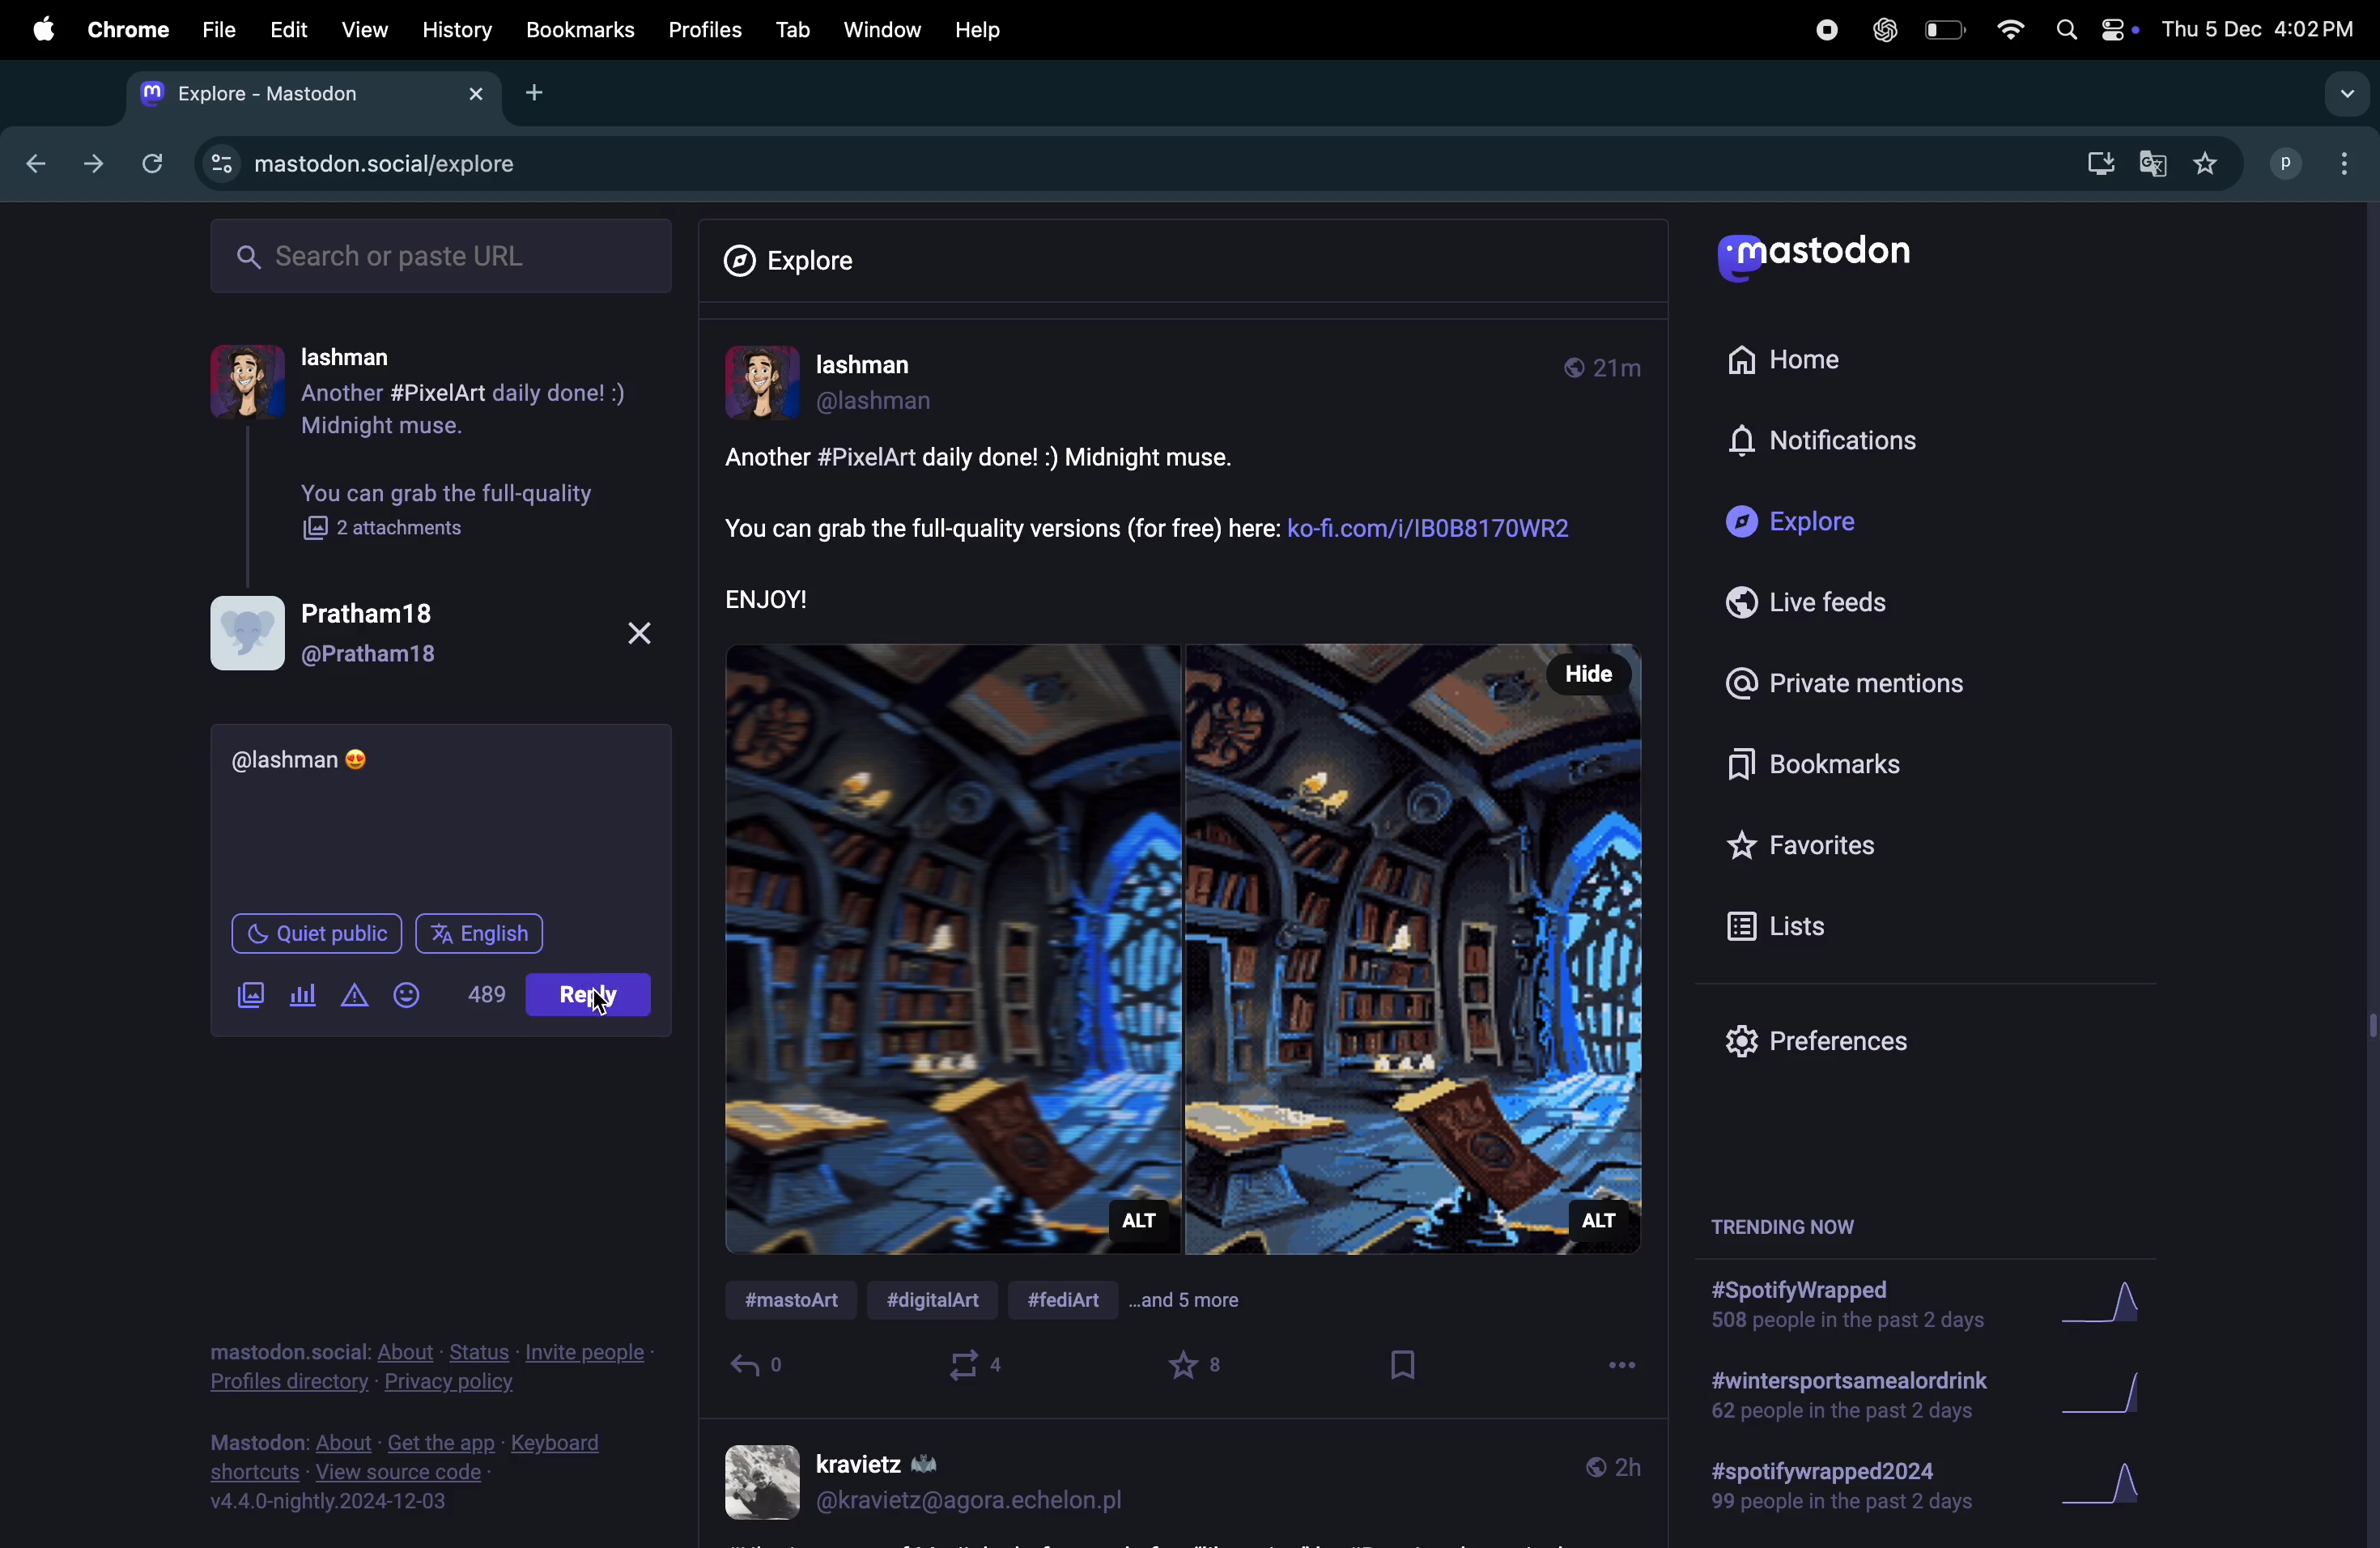 This screenshot has width=2380, height=1548. What do you see at coordinates (389, 165) in the screenshot?
I see `mastdon explore` at bounding box center [389, 165].